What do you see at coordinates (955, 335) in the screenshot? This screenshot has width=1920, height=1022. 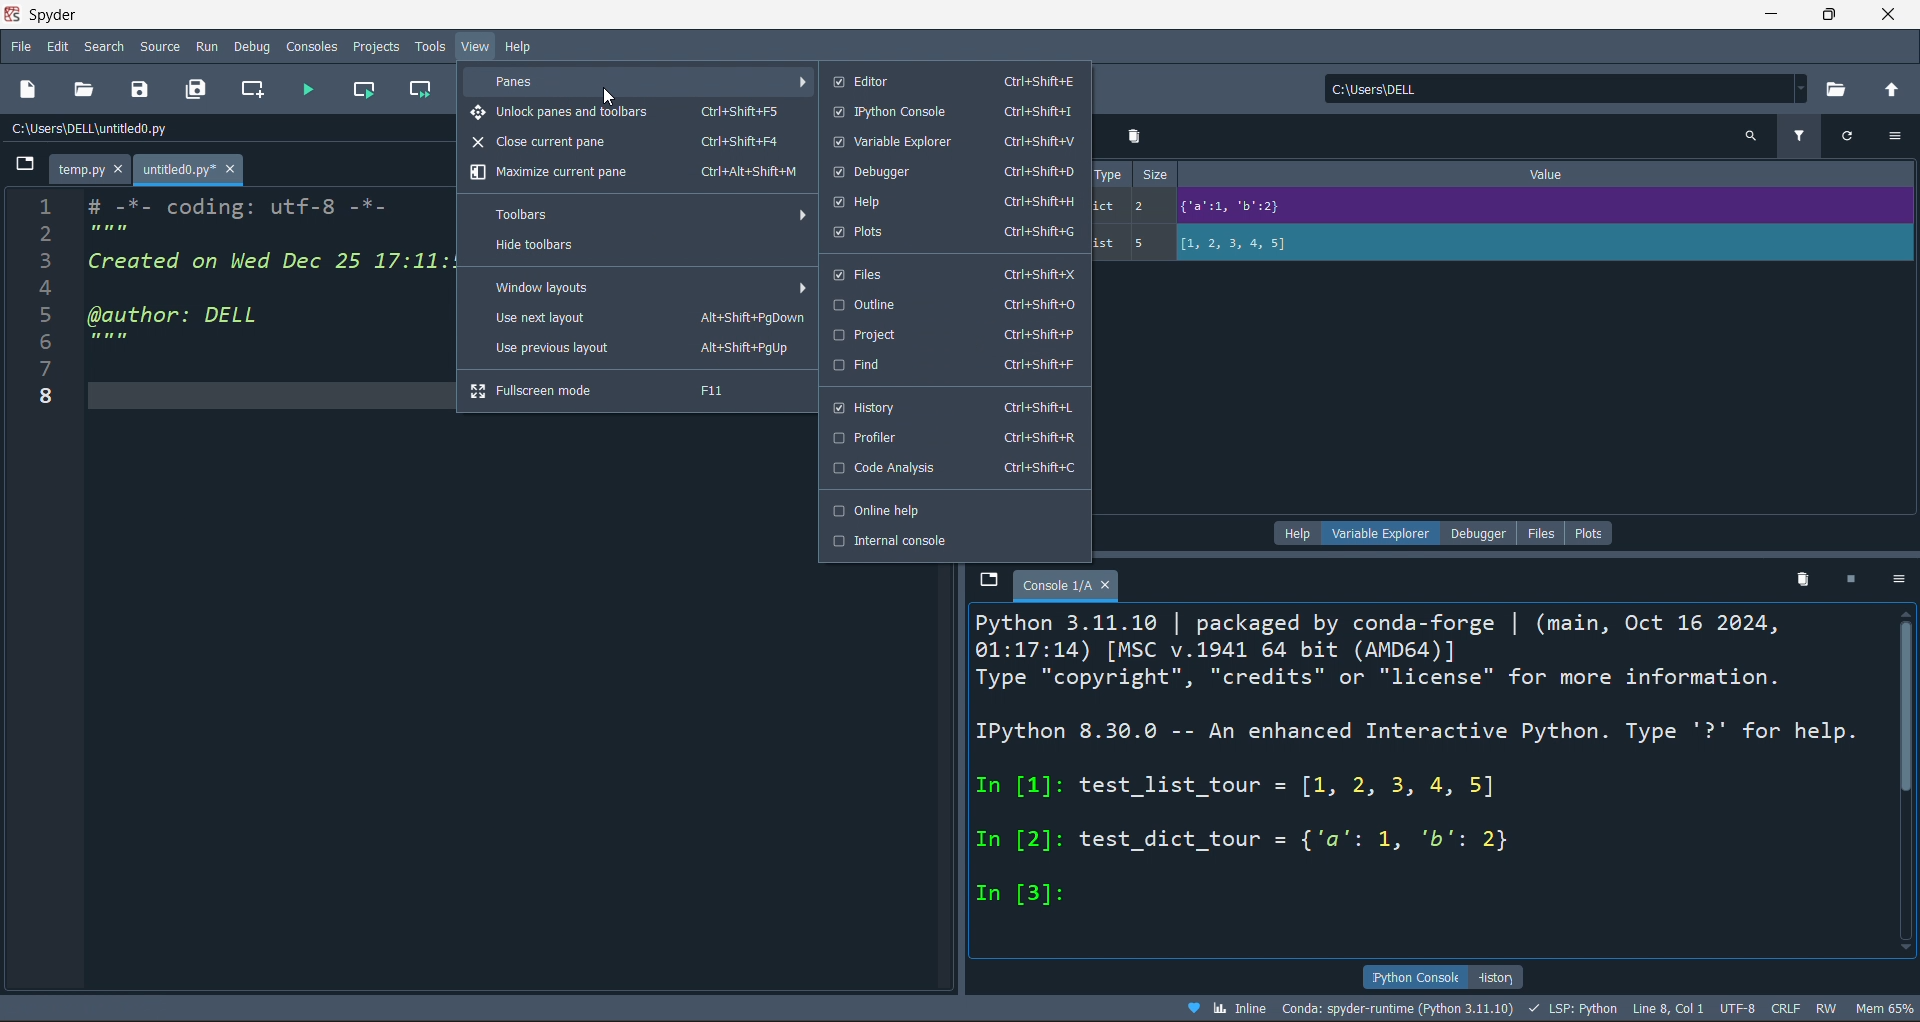 I see `project` at bounding box center [955, 335].